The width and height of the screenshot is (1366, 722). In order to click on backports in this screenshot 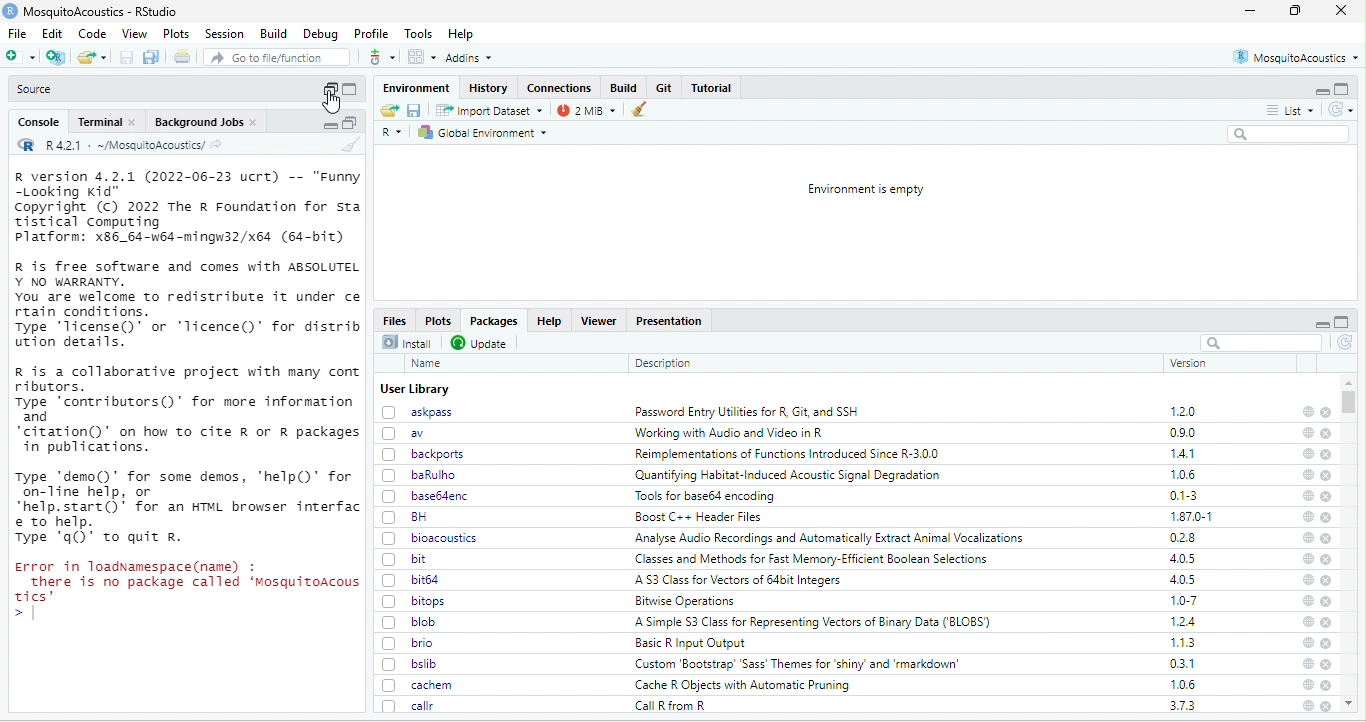, I will do `click(423, 454)`.